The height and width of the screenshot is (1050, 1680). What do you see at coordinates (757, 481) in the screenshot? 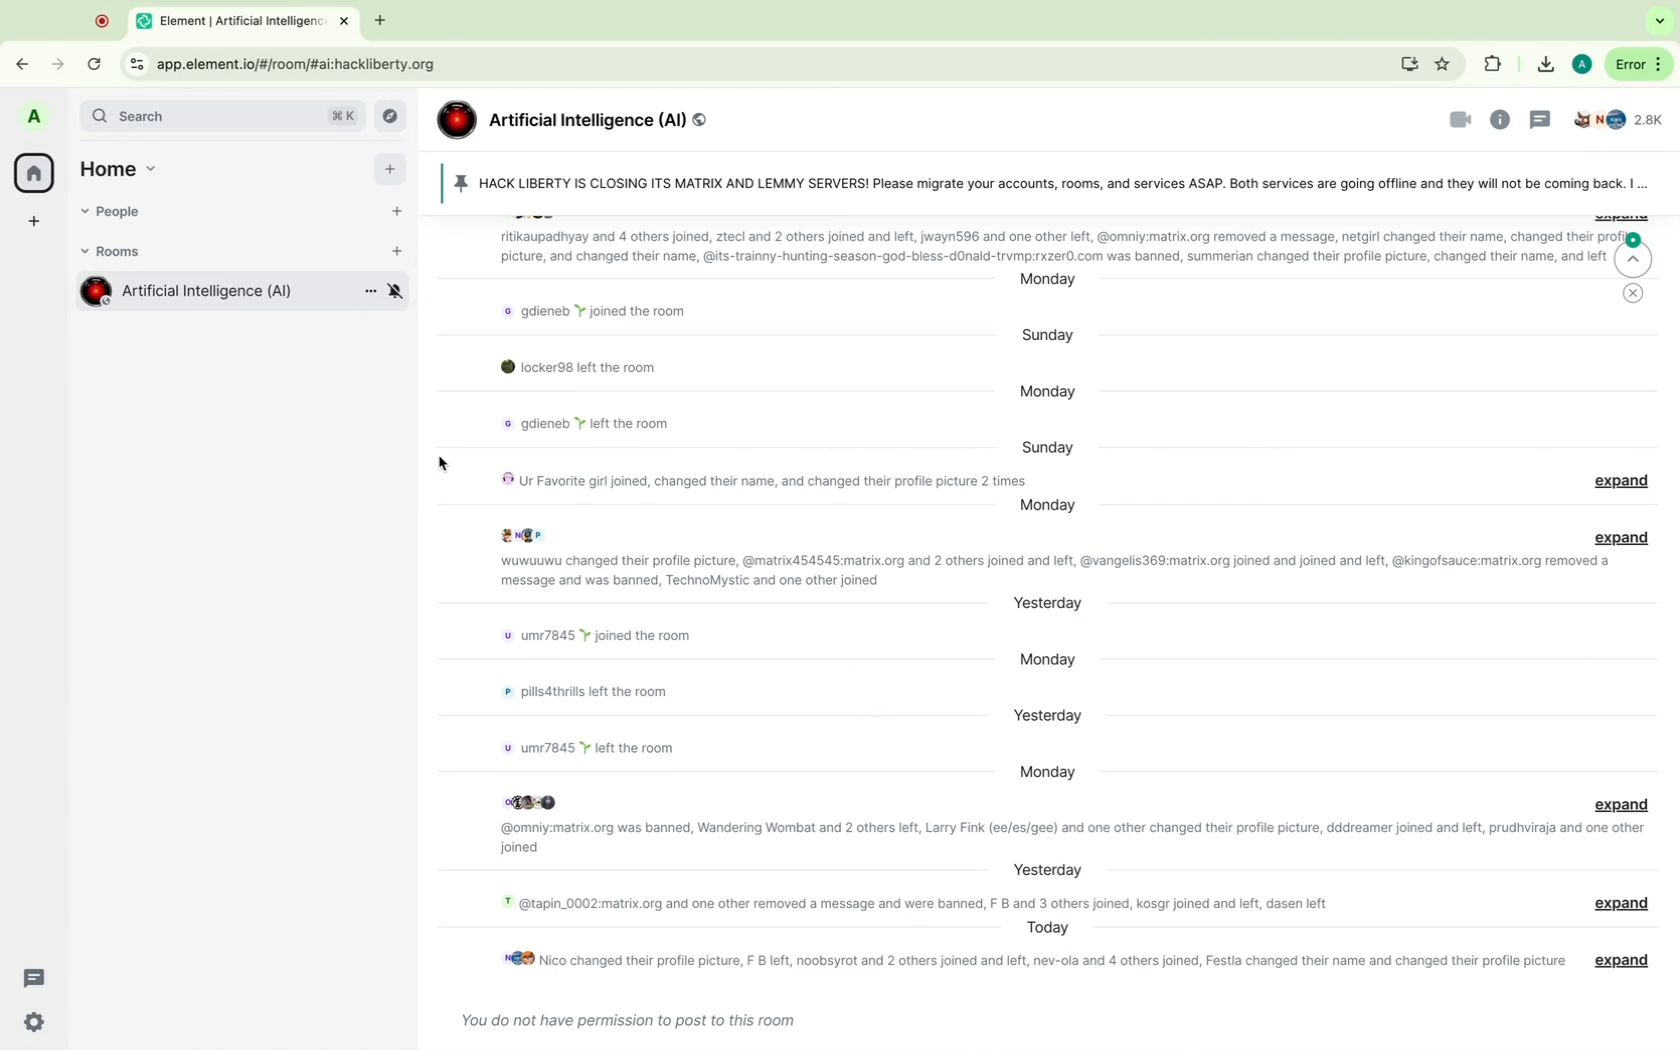
I see `message` at bounding box center [757, 481].